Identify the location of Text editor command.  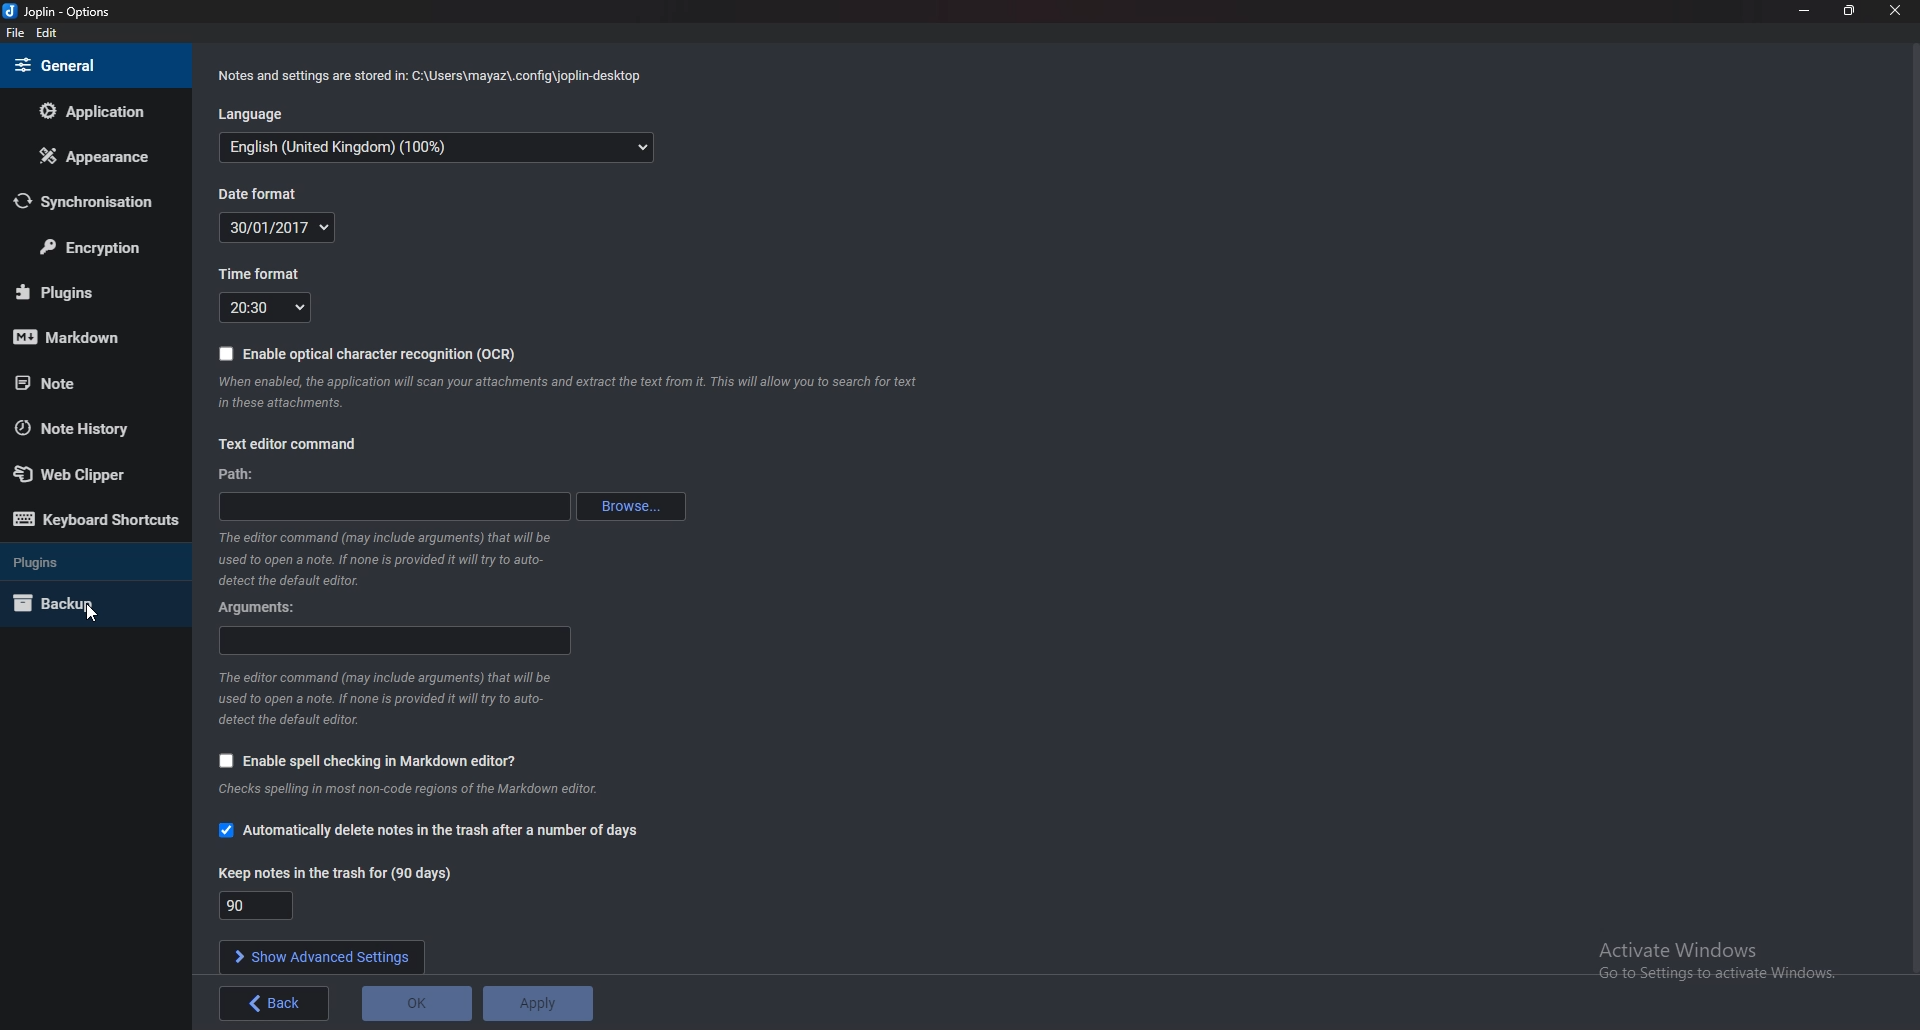
(284, 443).